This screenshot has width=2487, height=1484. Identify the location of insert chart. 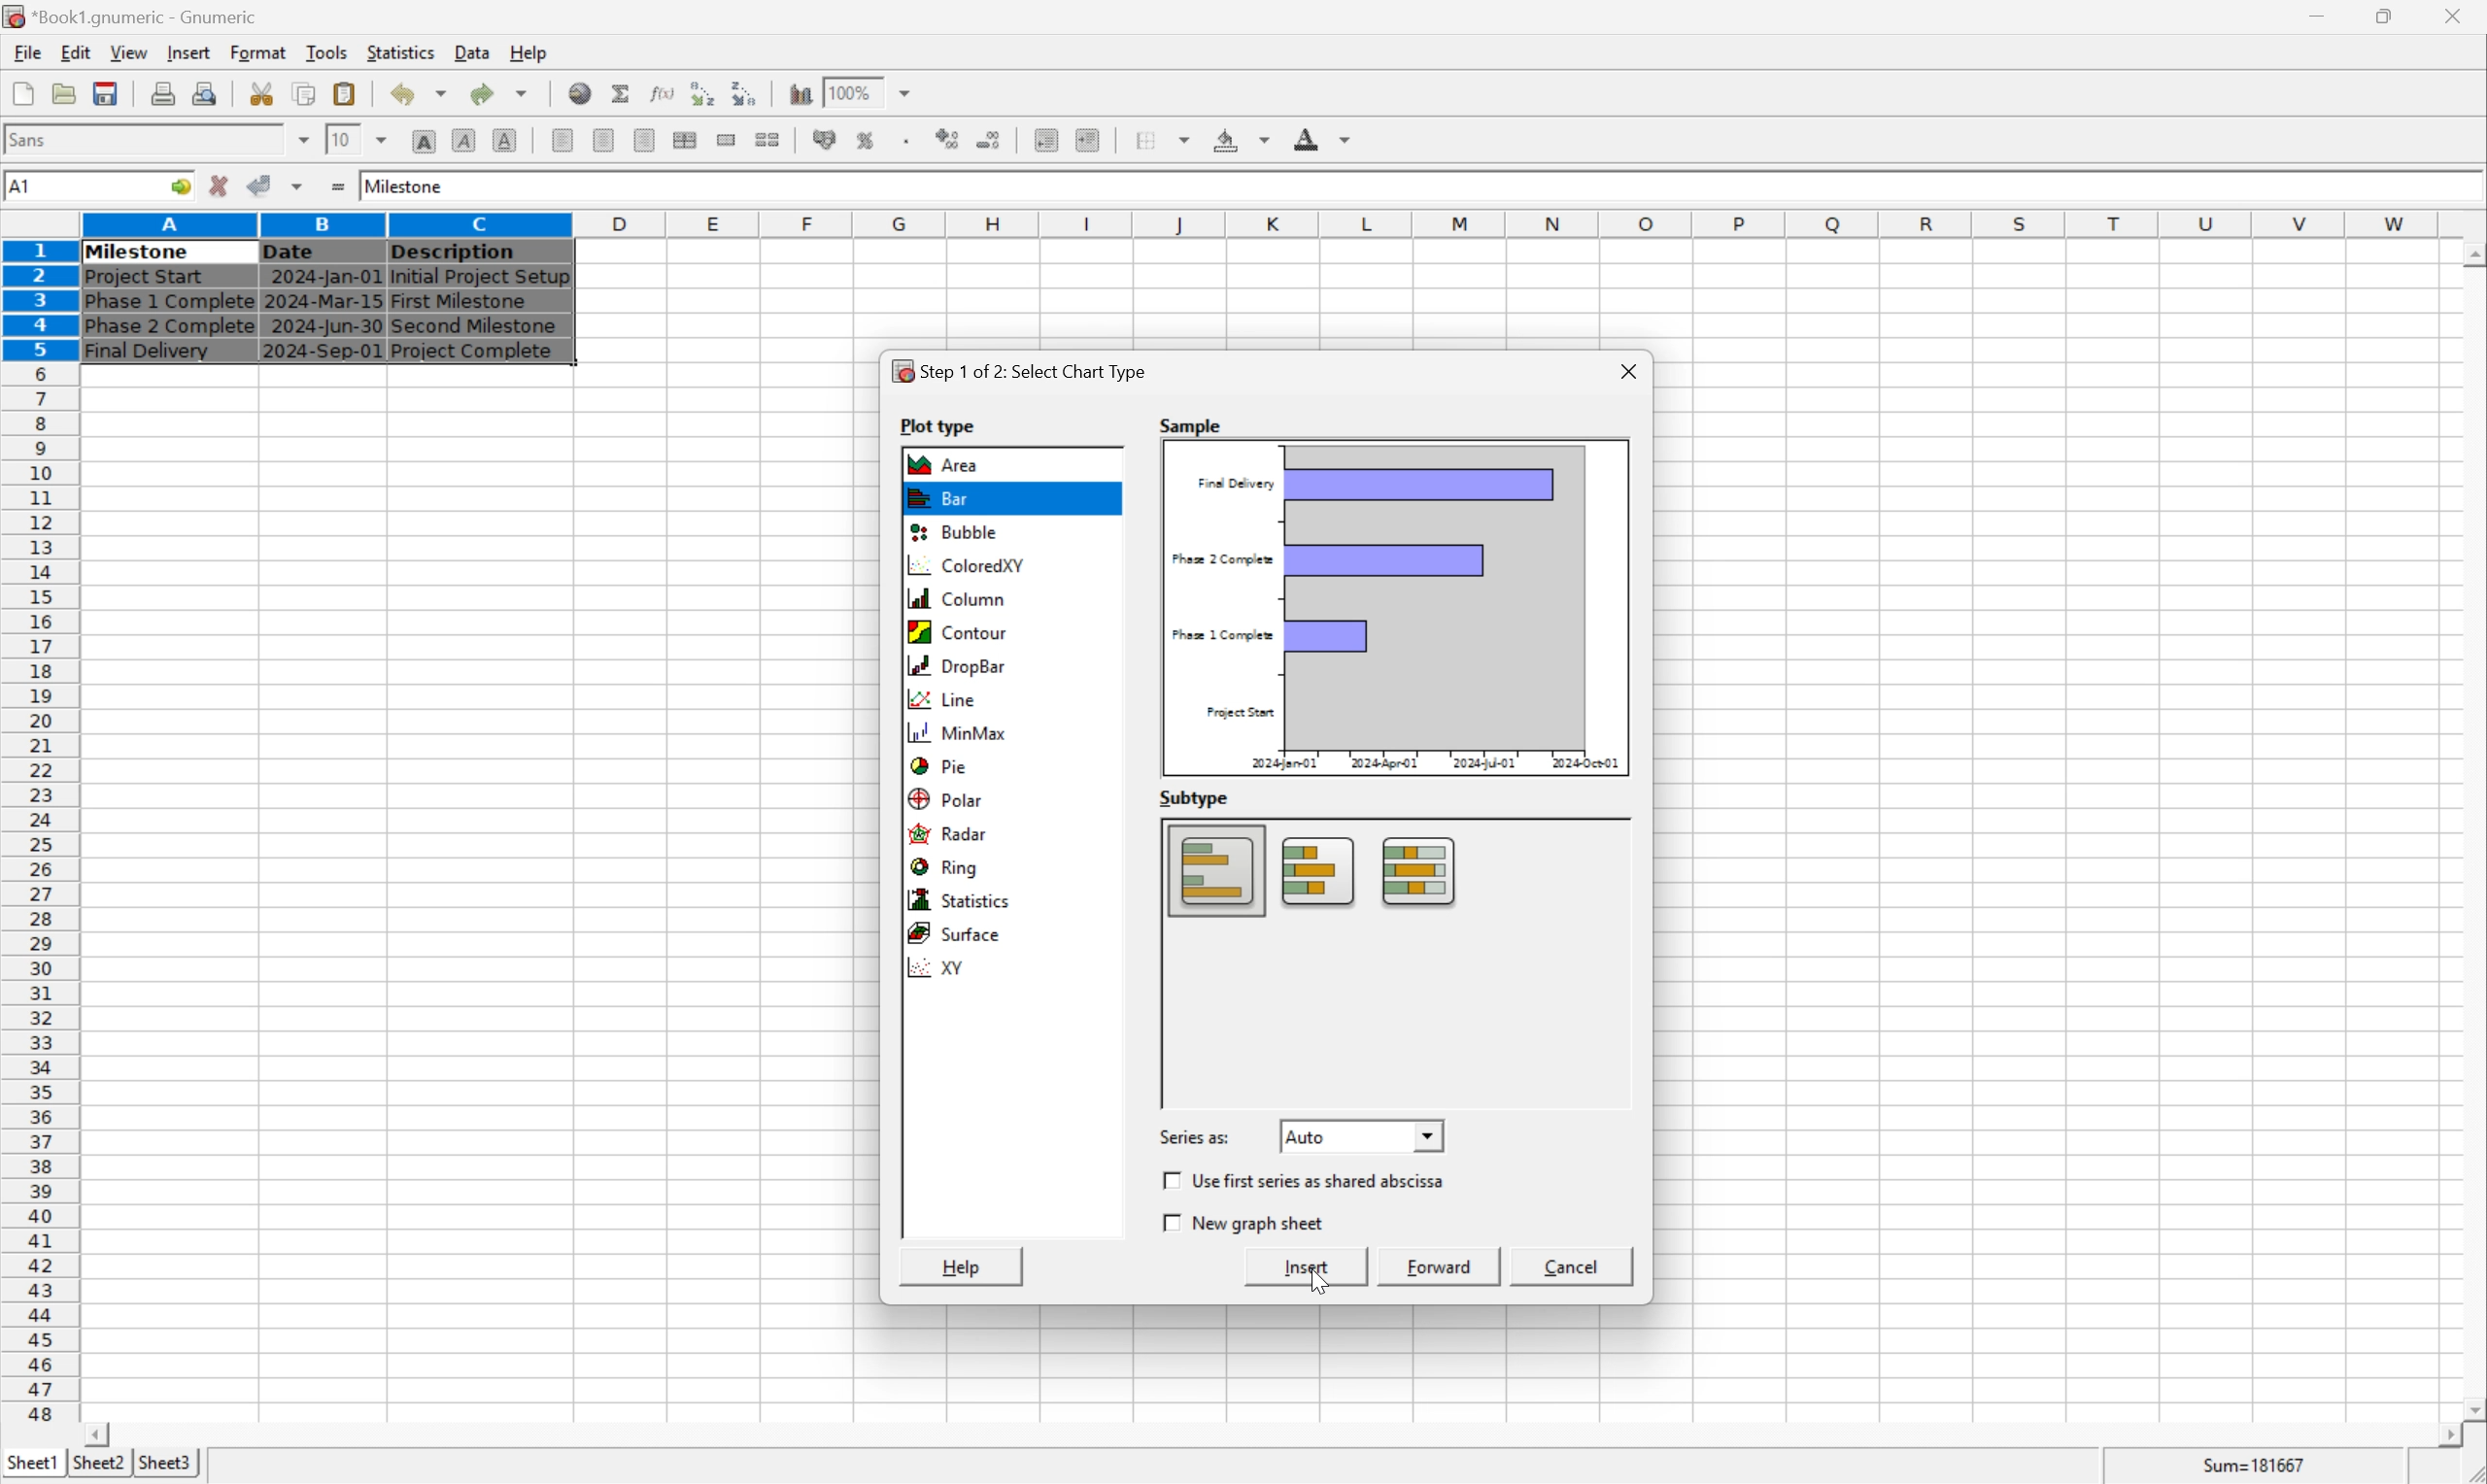
(799, 91).